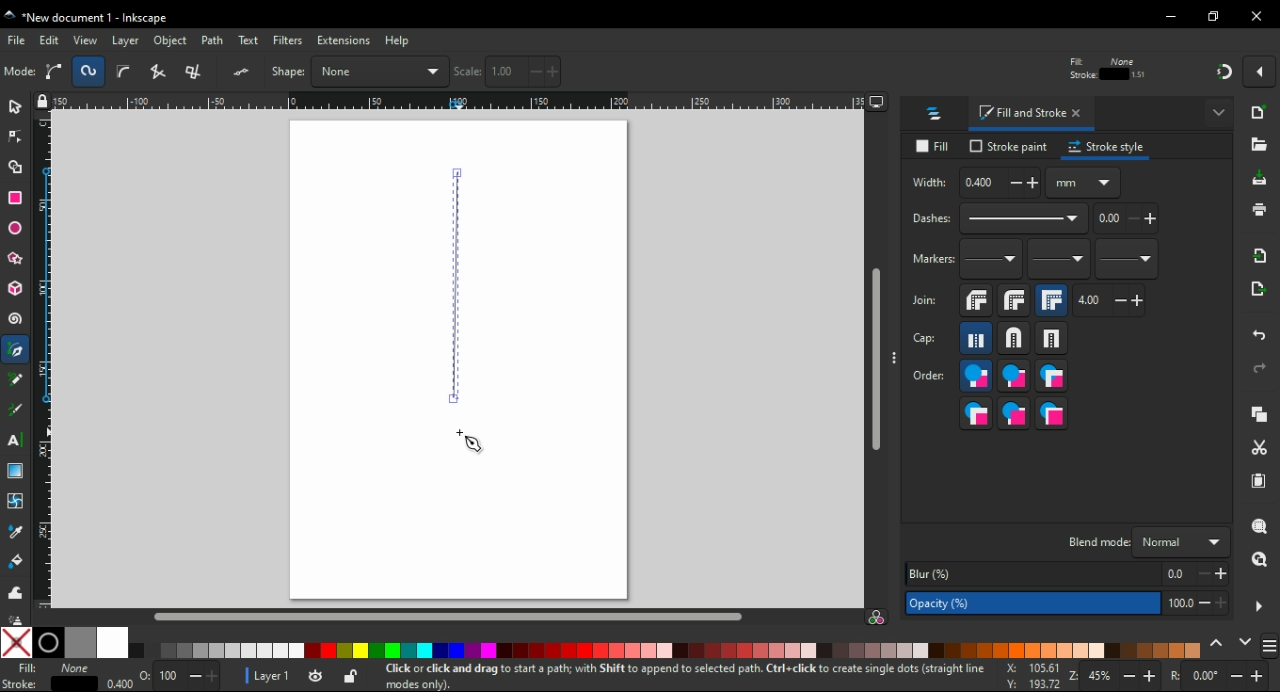 The height and width of the screenshot is (692, 1280). I want to click on NA, so click(74, 676).